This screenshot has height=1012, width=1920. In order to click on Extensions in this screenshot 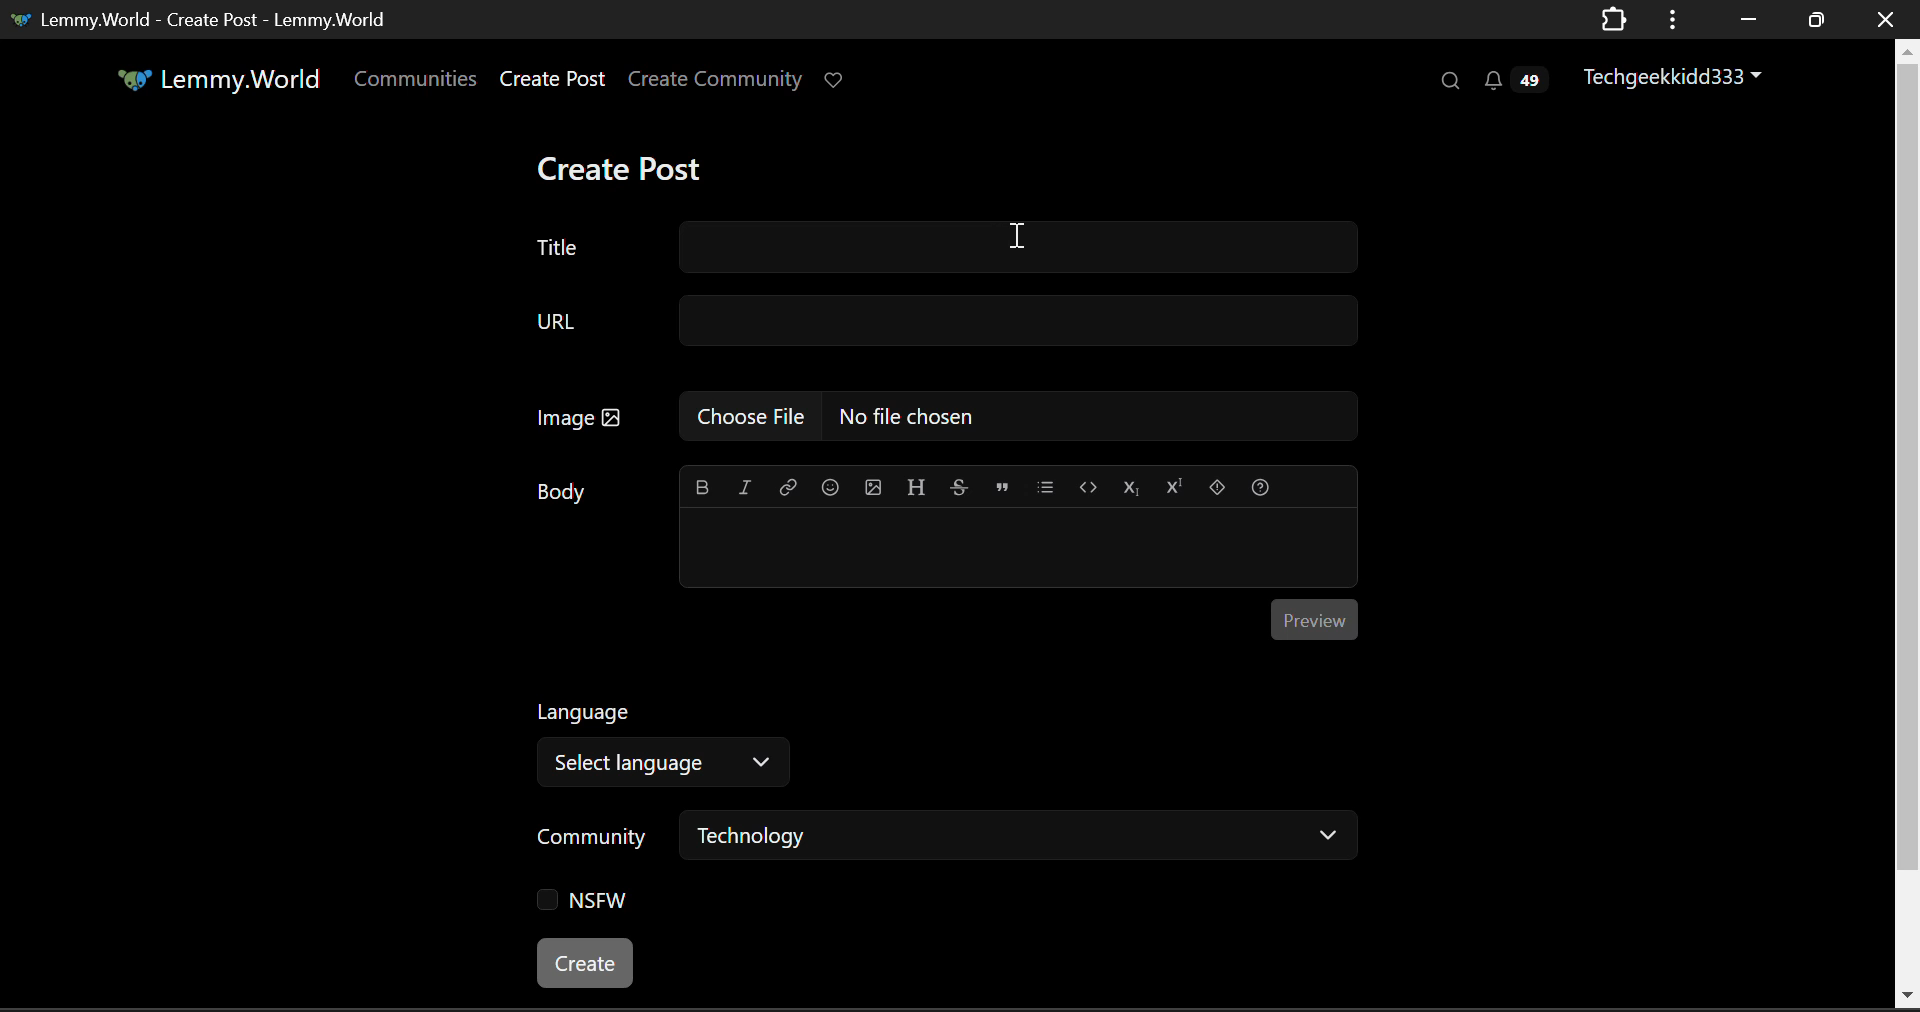, I will do `click(1614, 21)`.